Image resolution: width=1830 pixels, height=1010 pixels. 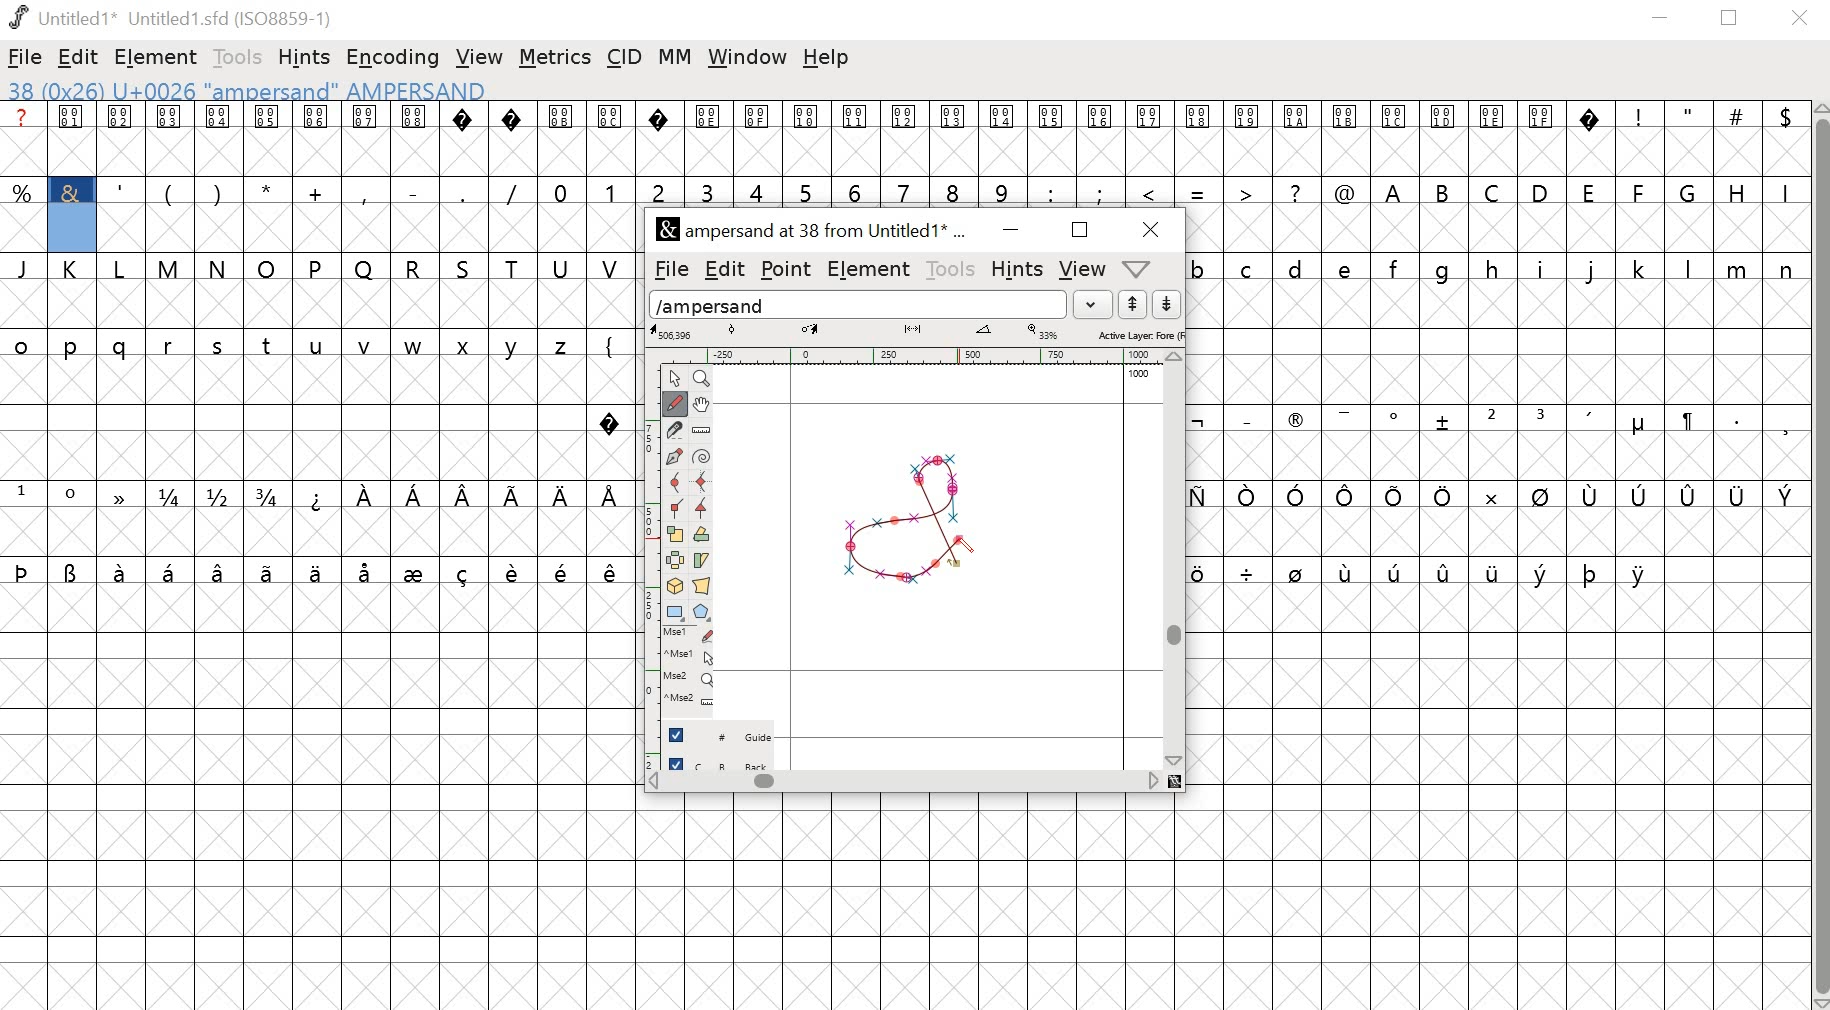 What do you see at coordinates (23, 139) in the screenshot?
I see `a` at bounding box center [23, 139].